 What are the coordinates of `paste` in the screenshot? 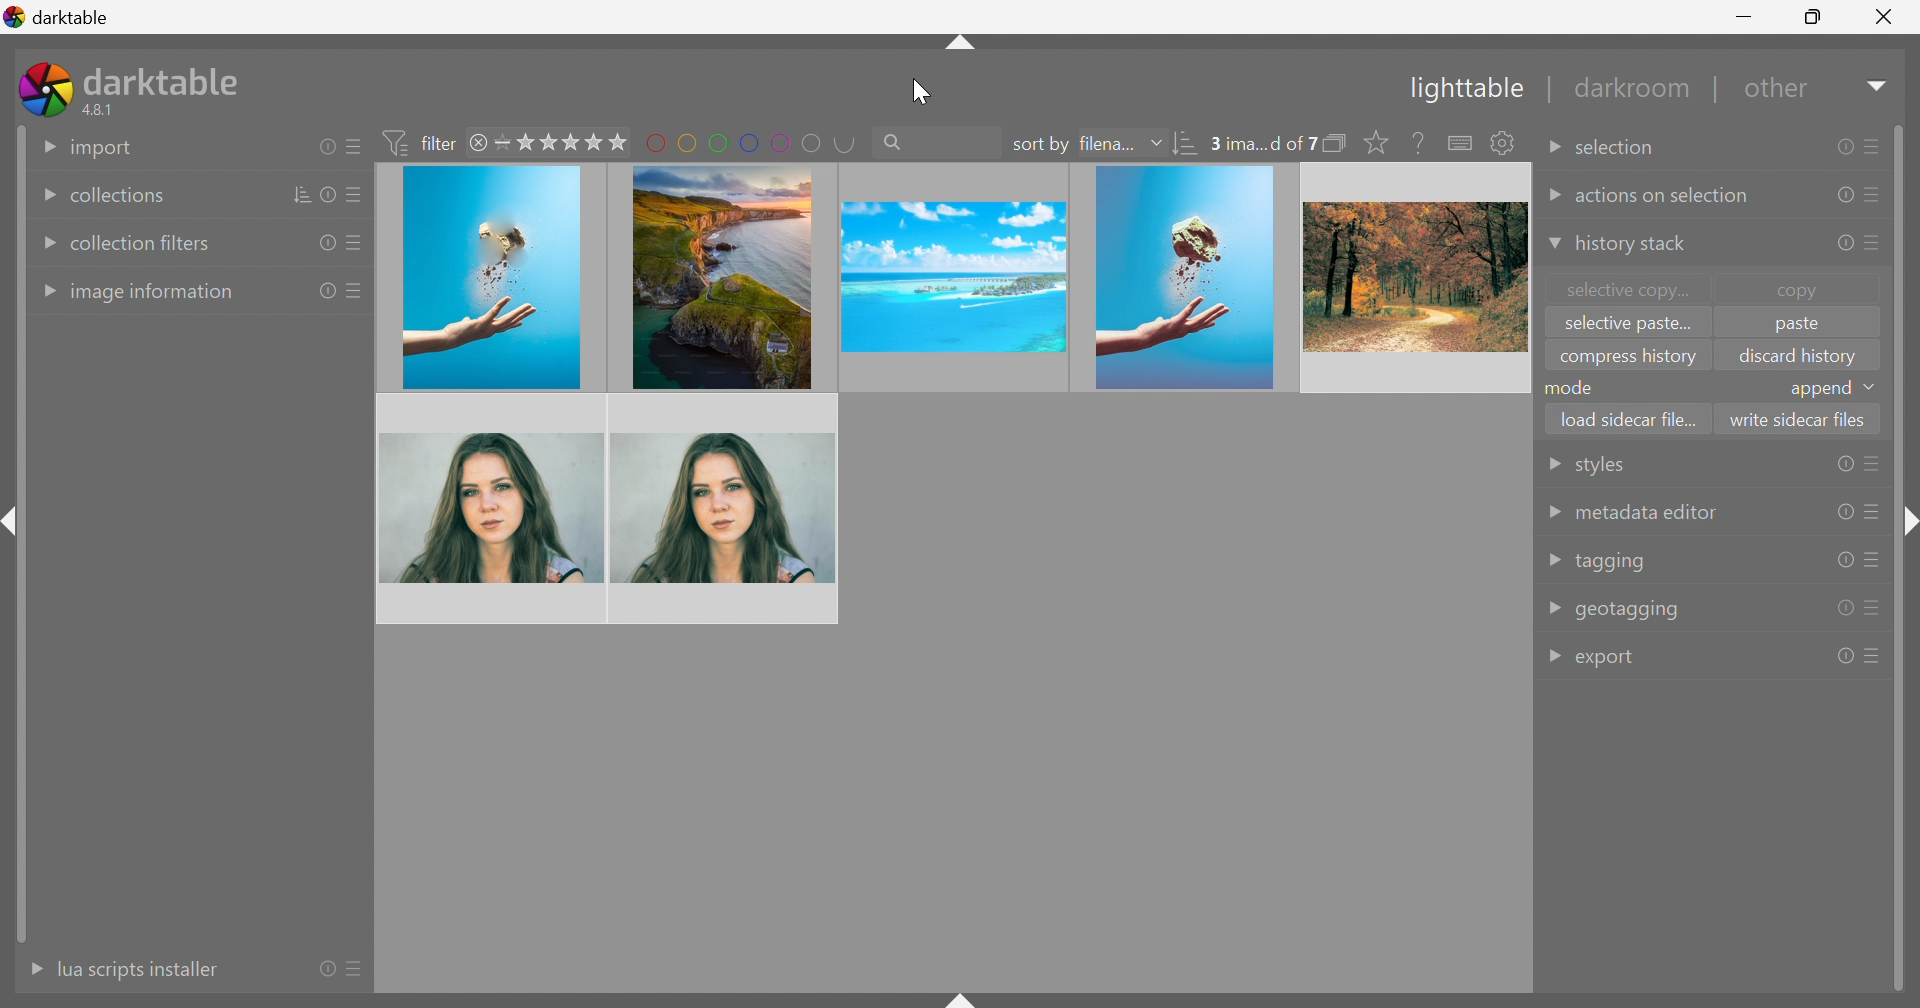 It's located at (1795, 327).